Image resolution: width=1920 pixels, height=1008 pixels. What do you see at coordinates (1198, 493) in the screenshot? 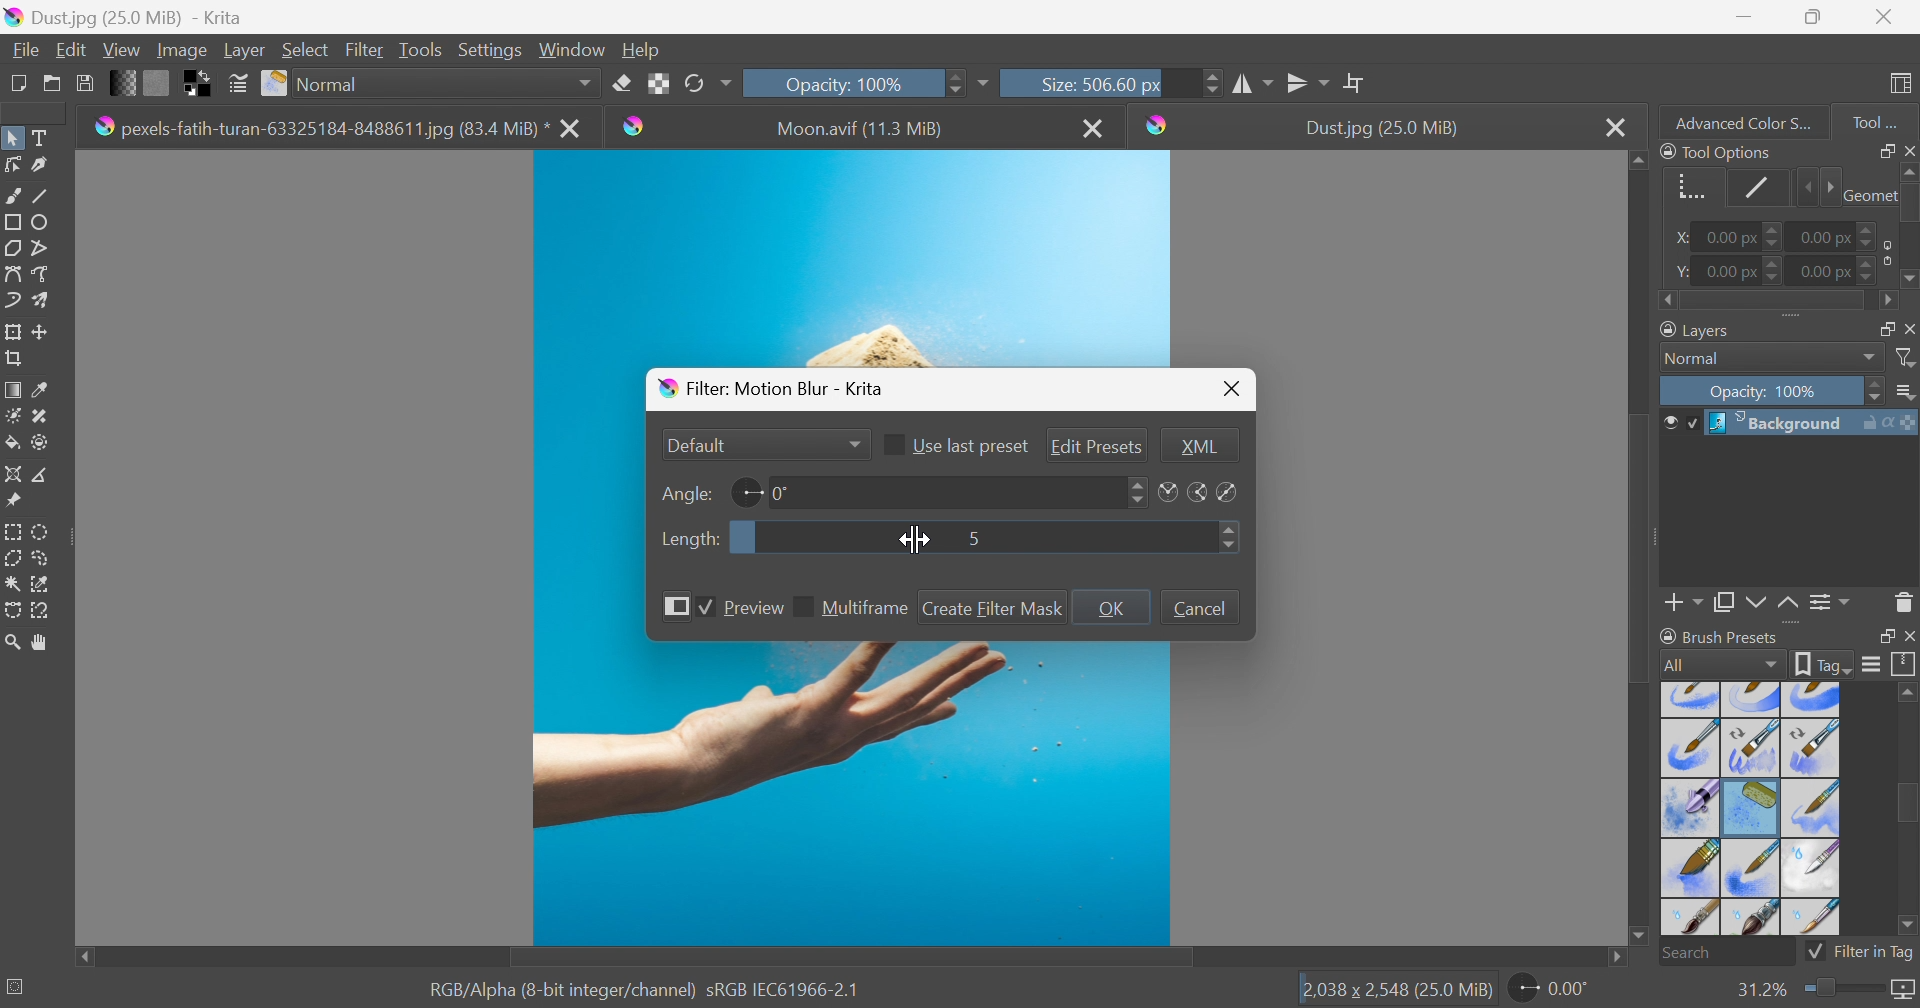
I see `Angles` at bounding box center [1198, 493].